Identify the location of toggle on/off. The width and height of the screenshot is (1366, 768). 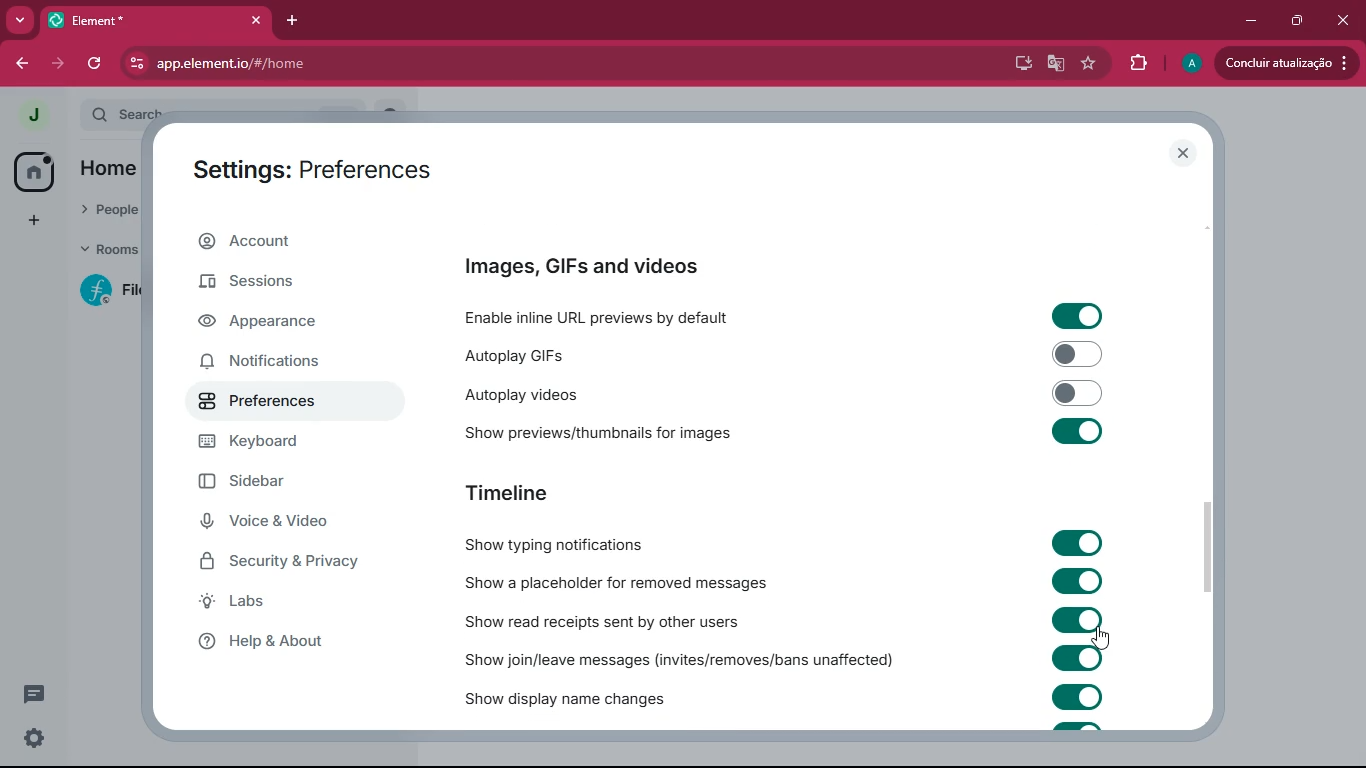
(1078, 316).